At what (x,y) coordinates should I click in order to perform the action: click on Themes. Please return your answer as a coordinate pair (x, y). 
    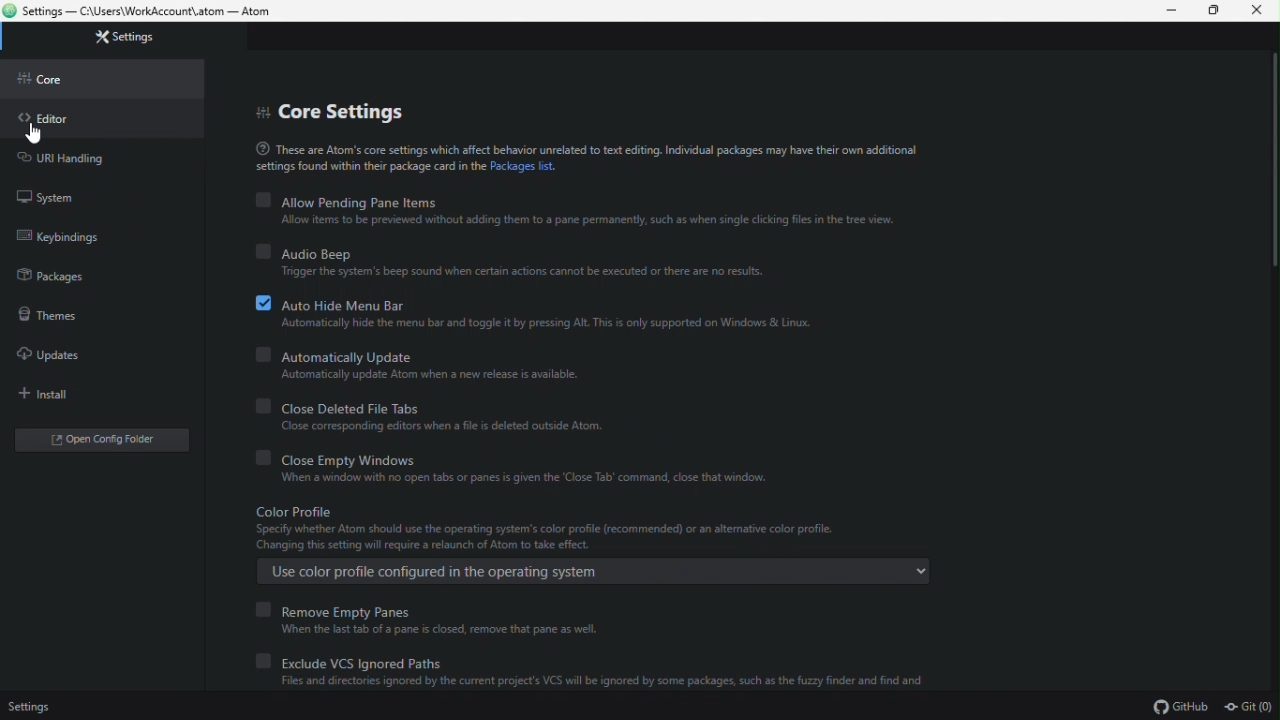
    Looking at the image, I should click on (59, 316).